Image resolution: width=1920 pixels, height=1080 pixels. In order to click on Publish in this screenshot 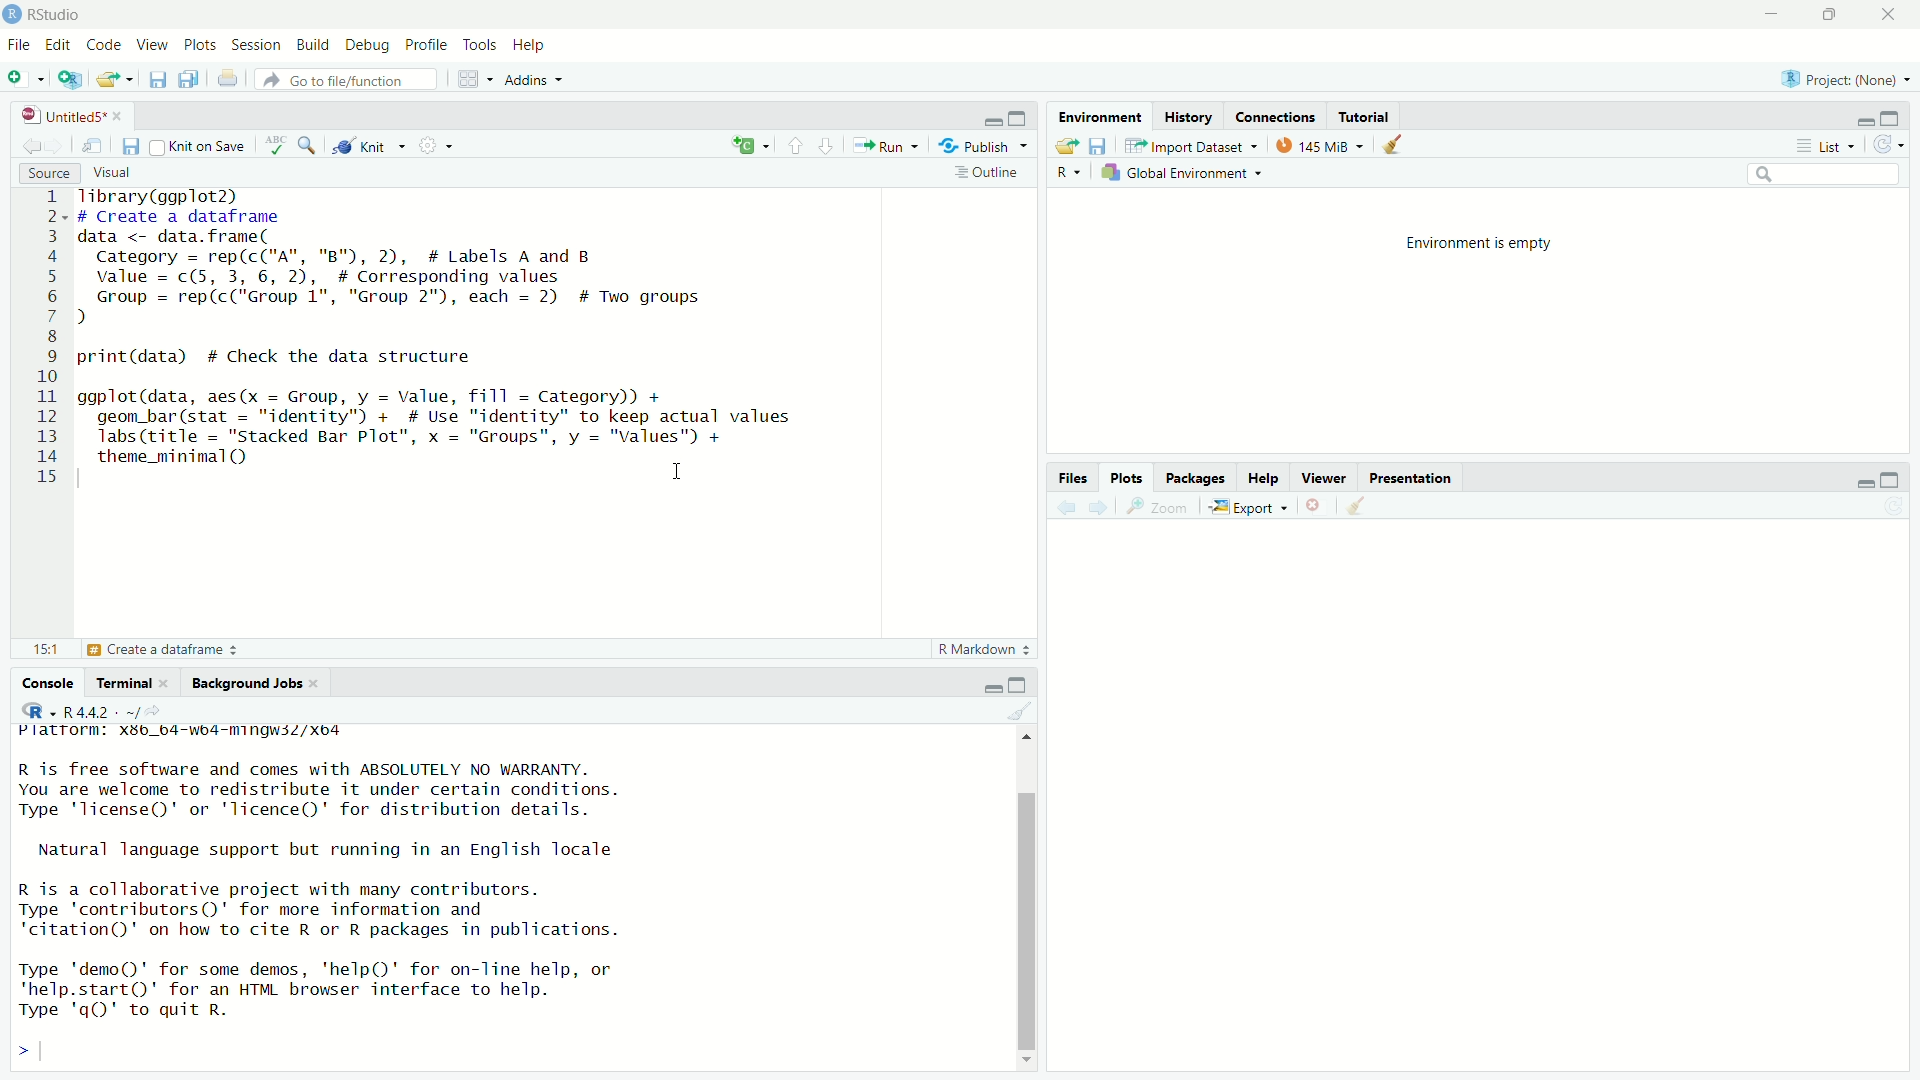, I will do `click(983, 143)`.